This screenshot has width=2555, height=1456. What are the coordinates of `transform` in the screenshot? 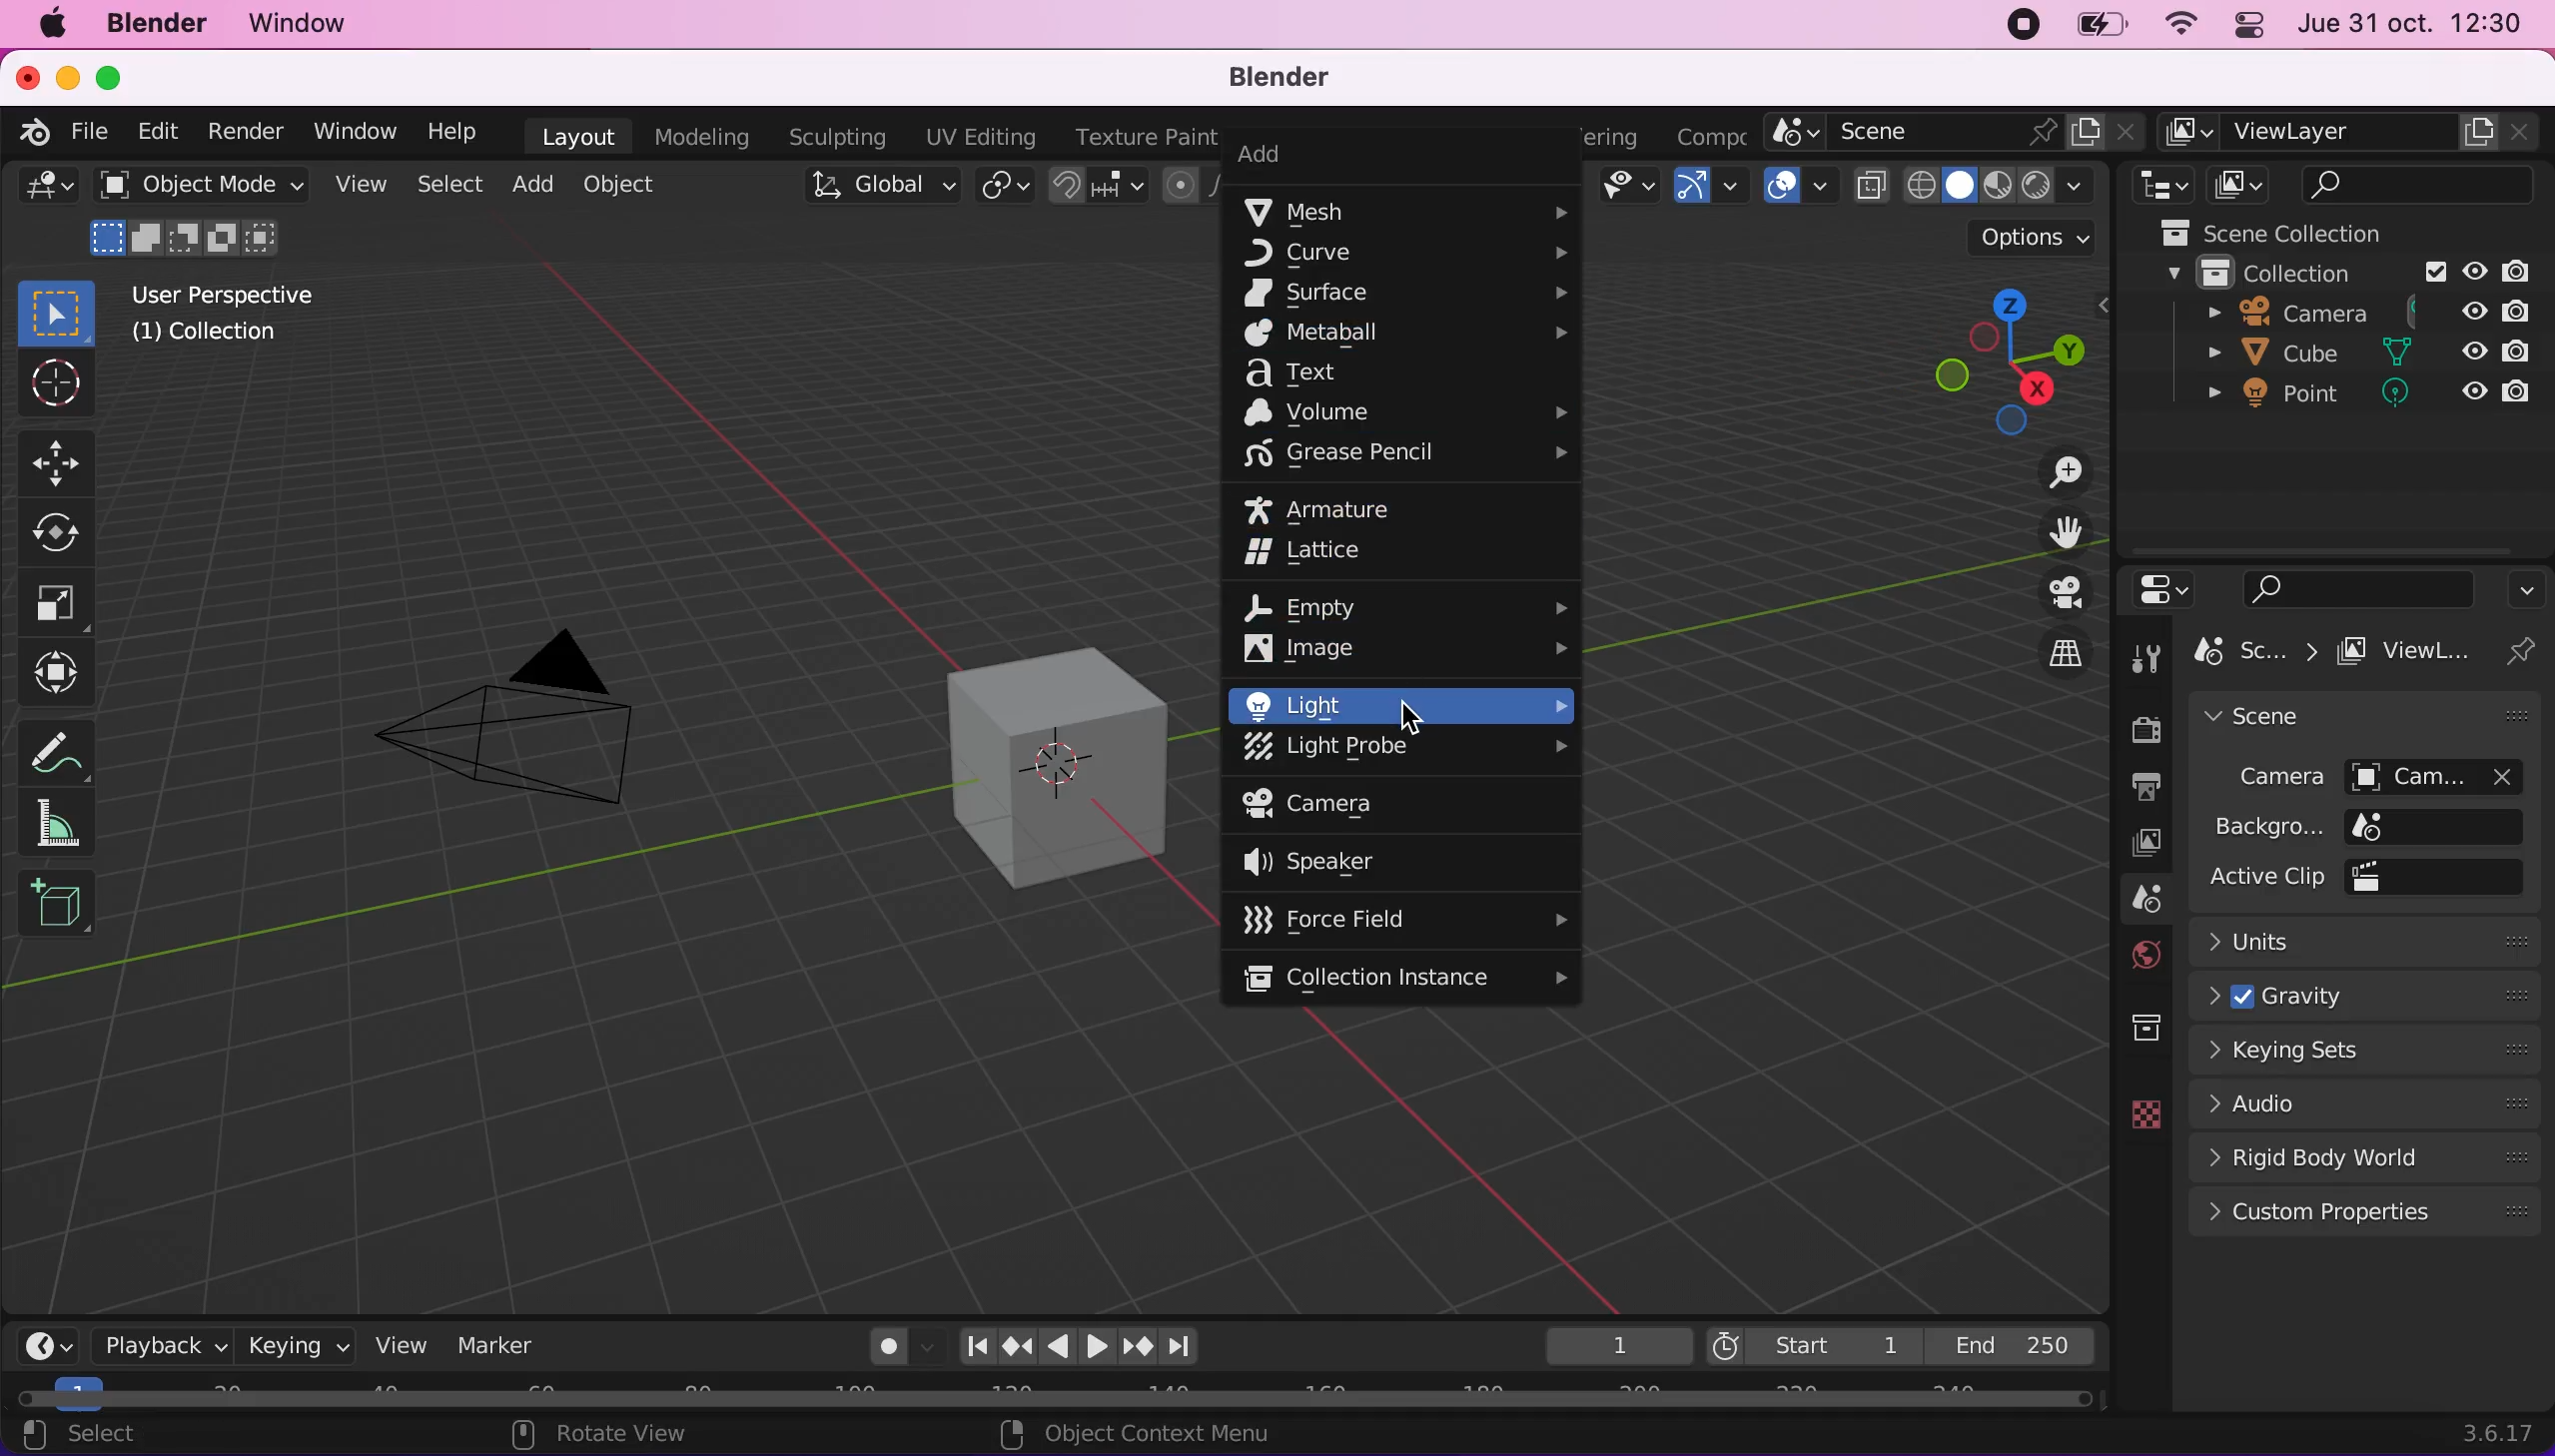 It's located at (62, 676).